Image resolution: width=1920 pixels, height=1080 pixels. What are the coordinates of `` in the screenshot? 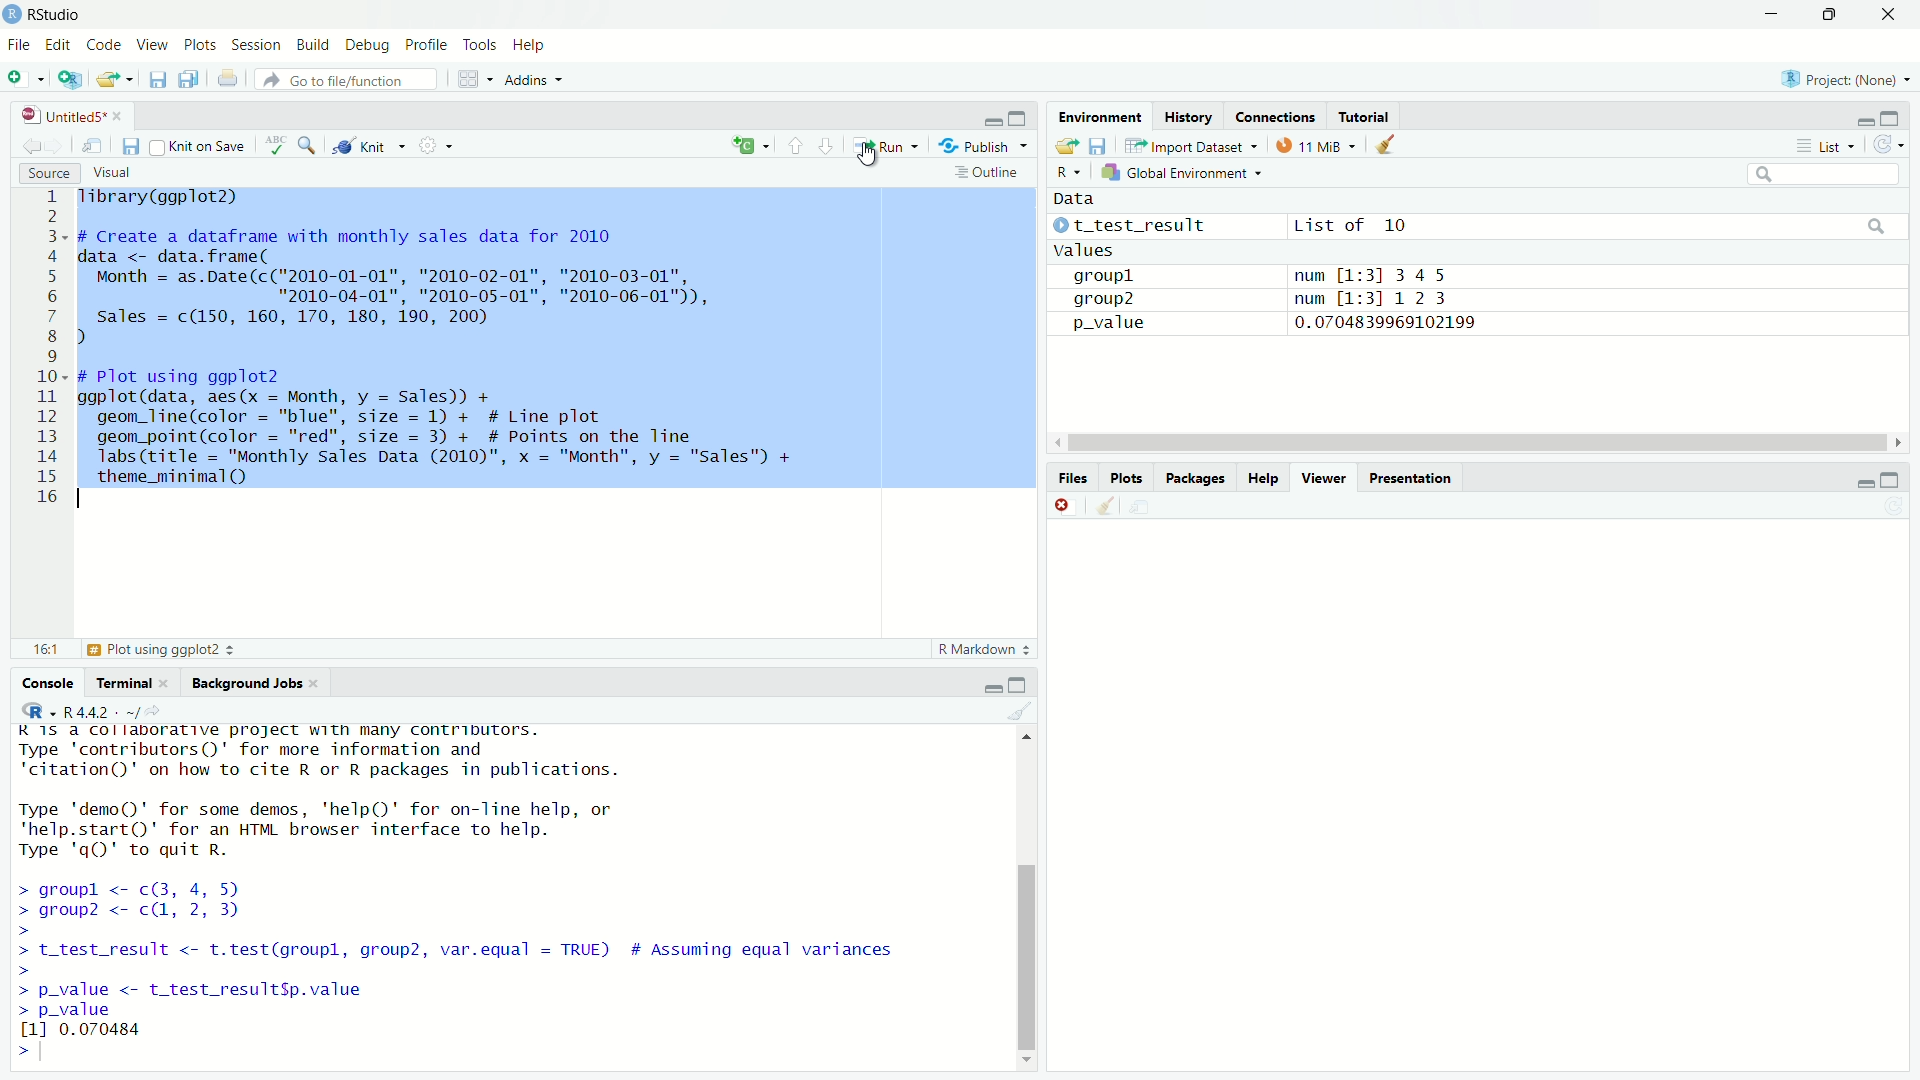 It's located at (1817, 172).